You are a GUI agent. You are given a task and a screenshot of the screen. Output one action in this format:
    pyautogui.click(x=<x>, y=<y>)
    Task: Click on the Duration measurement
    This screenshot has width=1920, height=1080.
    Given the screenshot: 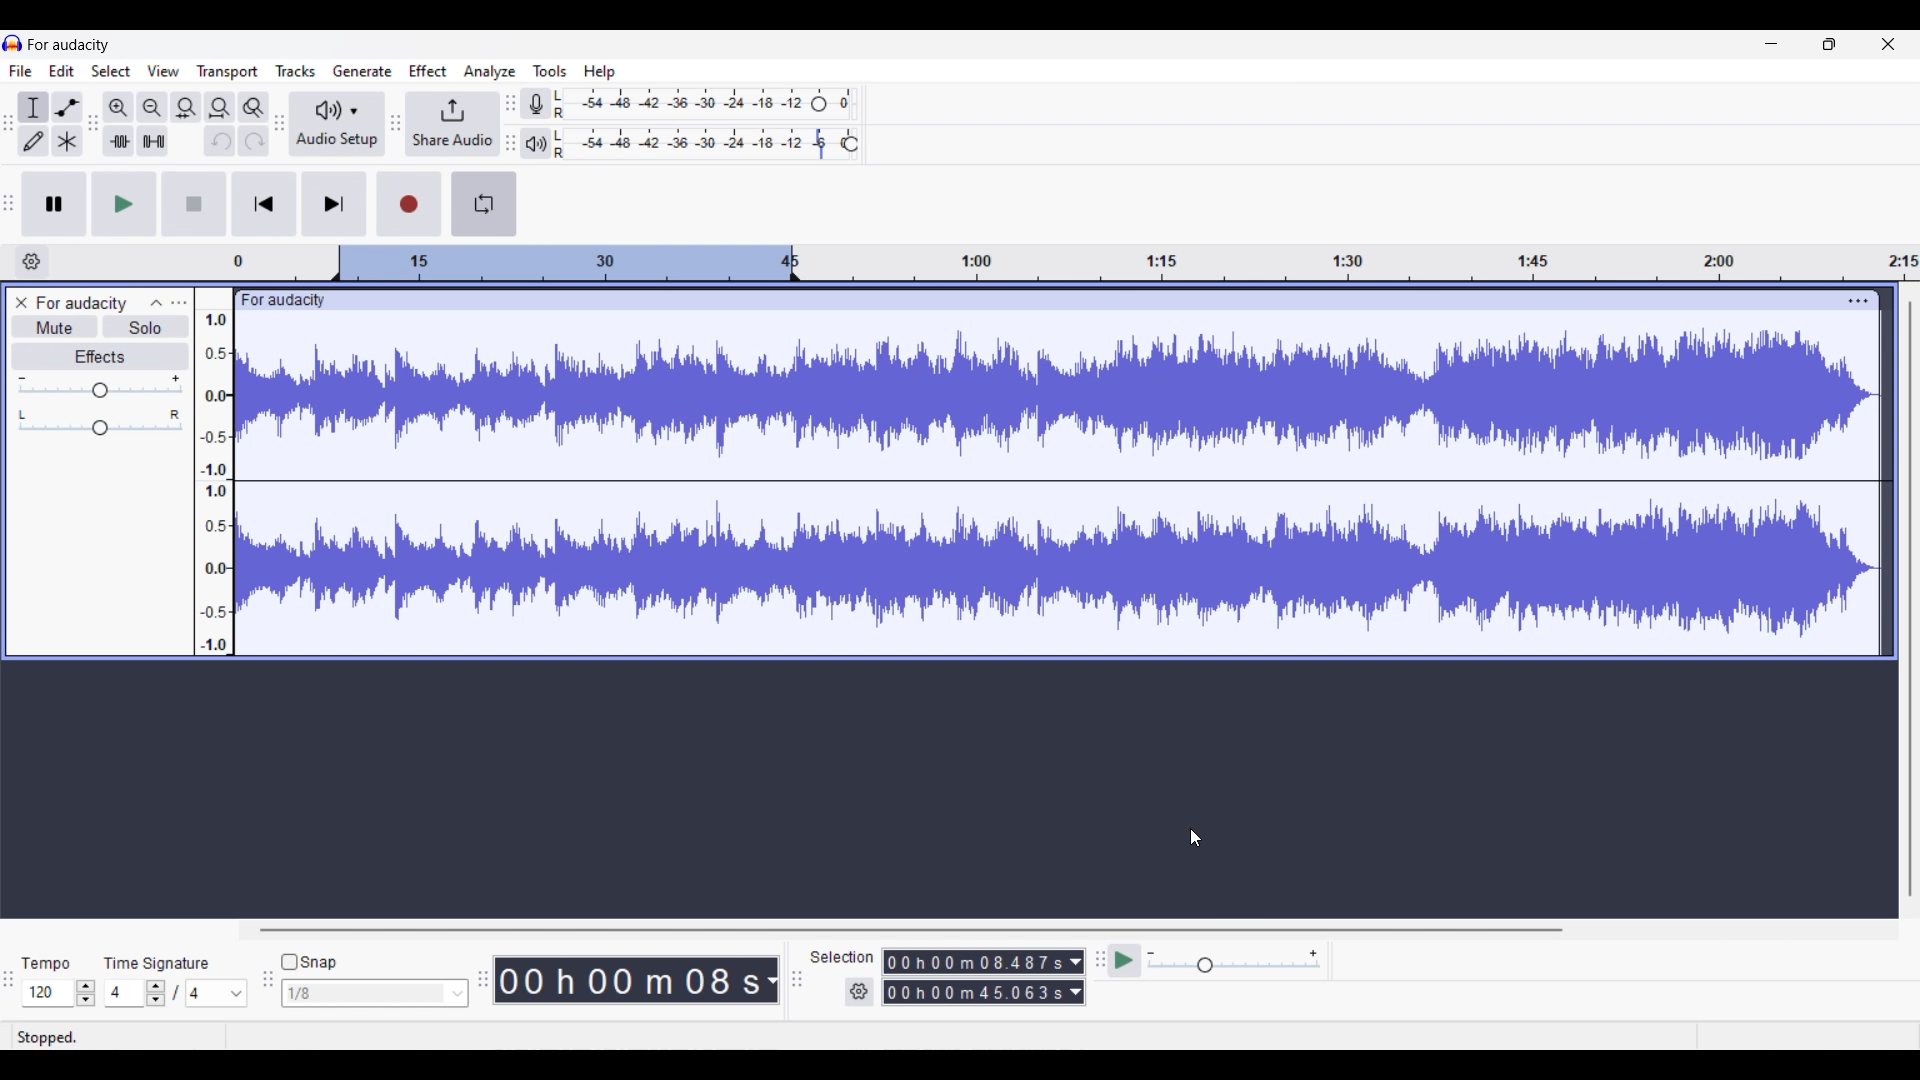 What is the action you would take?
    pyautogui.click(x=1075, y=992)
    